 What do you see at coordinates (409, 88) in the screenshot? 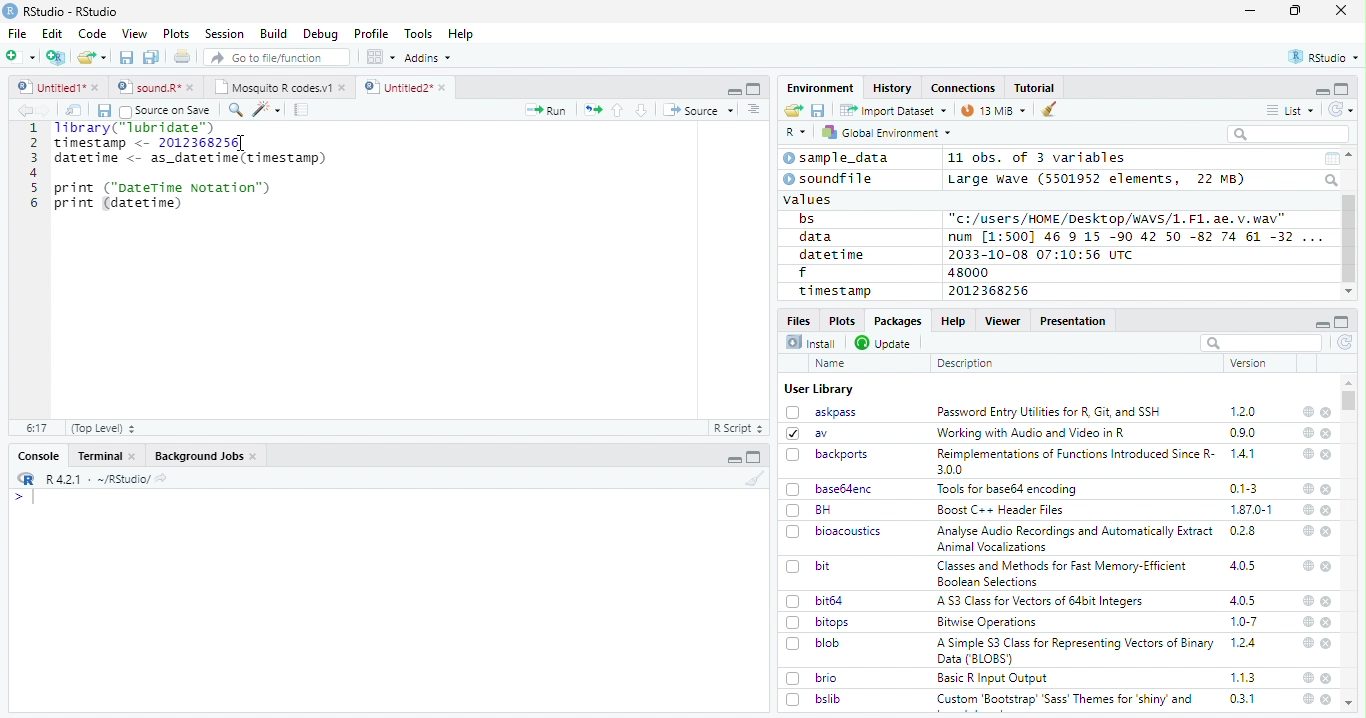
I see `Untitled2*` at bounding box center [409, 88].